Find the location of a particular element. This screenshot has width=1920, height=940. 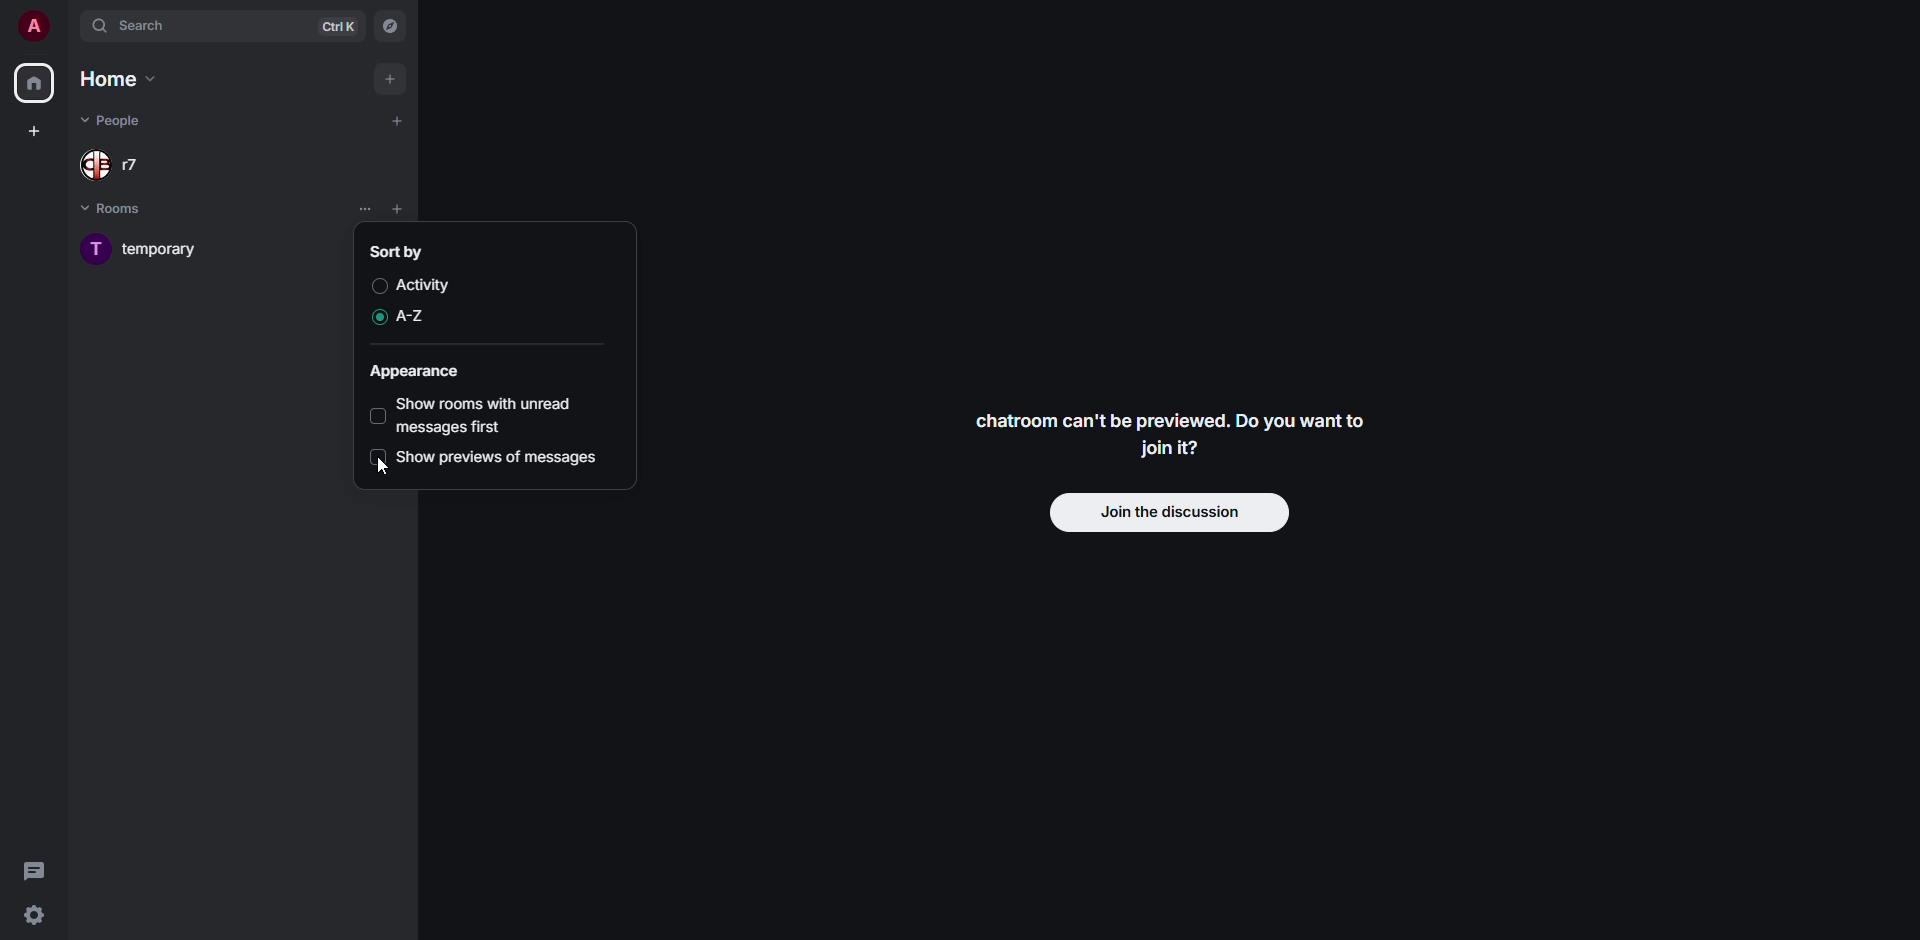

search is located at coordinates (141, 24).